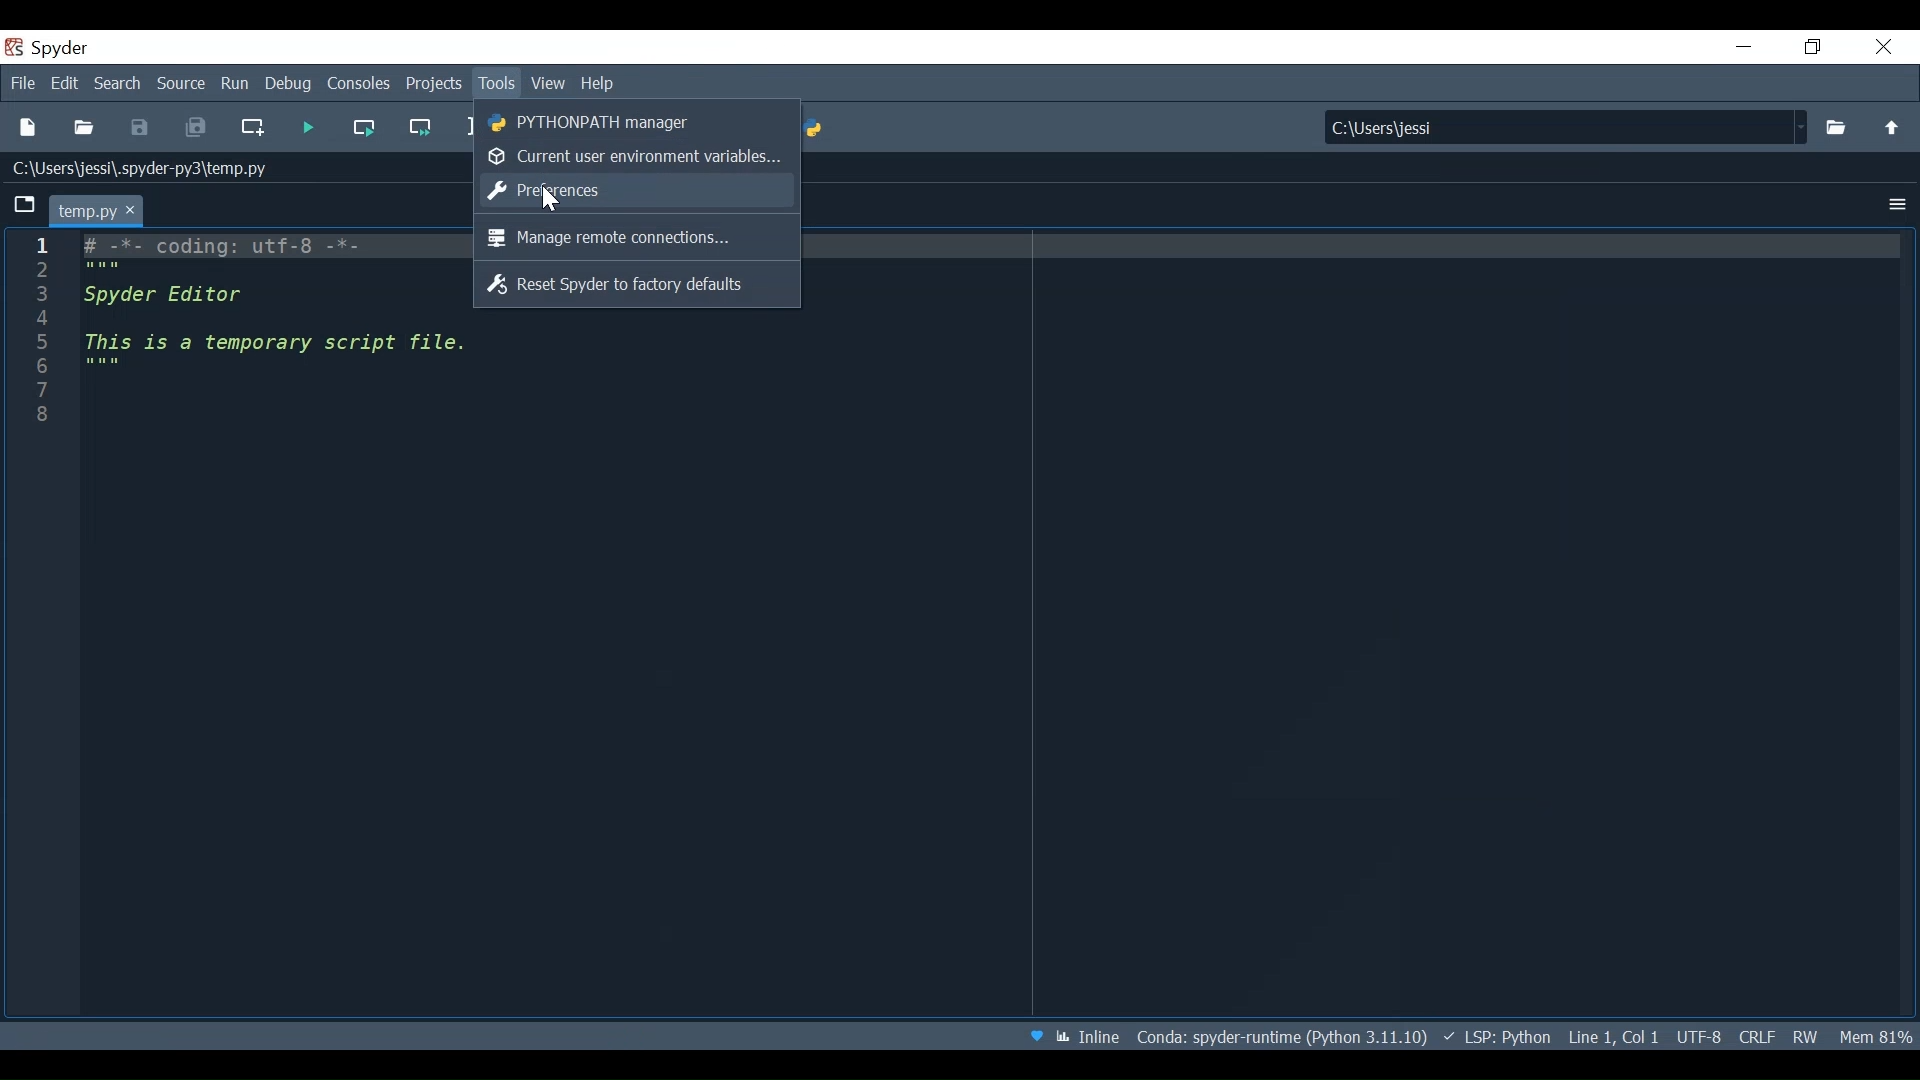  Describe the element at coordinates (196, 128) in the screenshot. I see `Save all Files` at that location.